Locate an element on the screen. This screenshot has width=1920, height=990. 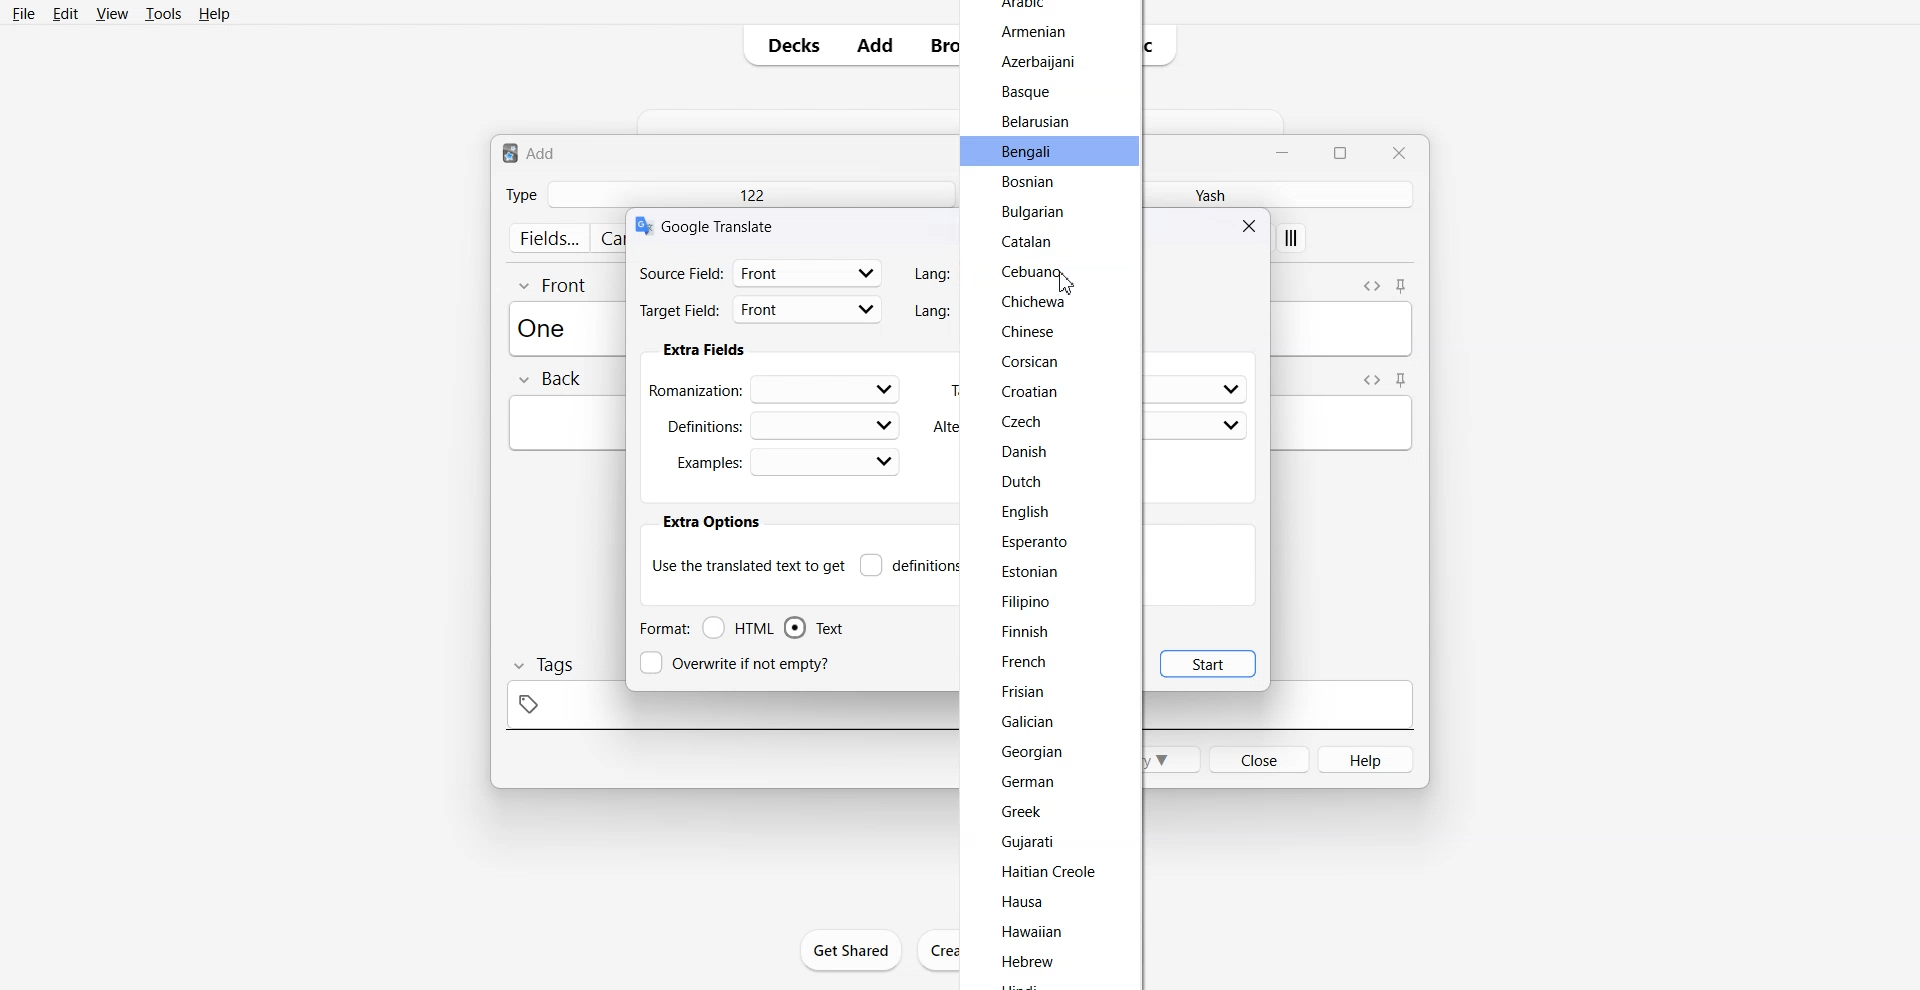
Format is located at coordinates (663, 628).